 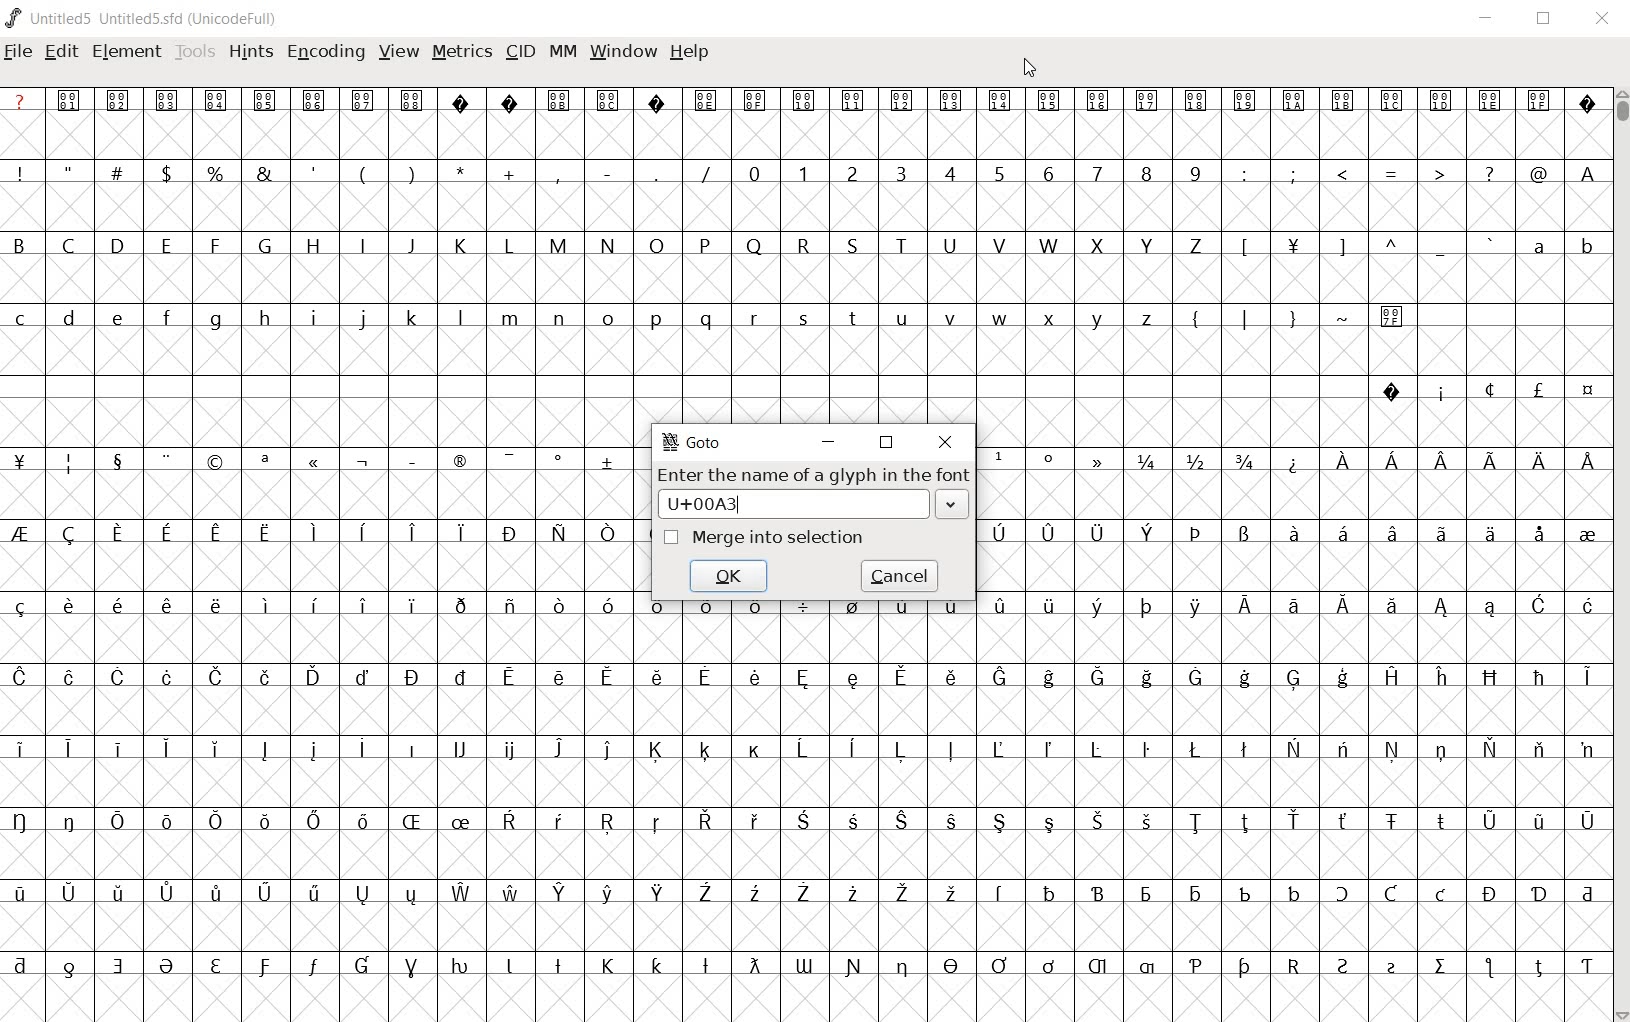 I want to click on |, so click(x=1241, y=317).